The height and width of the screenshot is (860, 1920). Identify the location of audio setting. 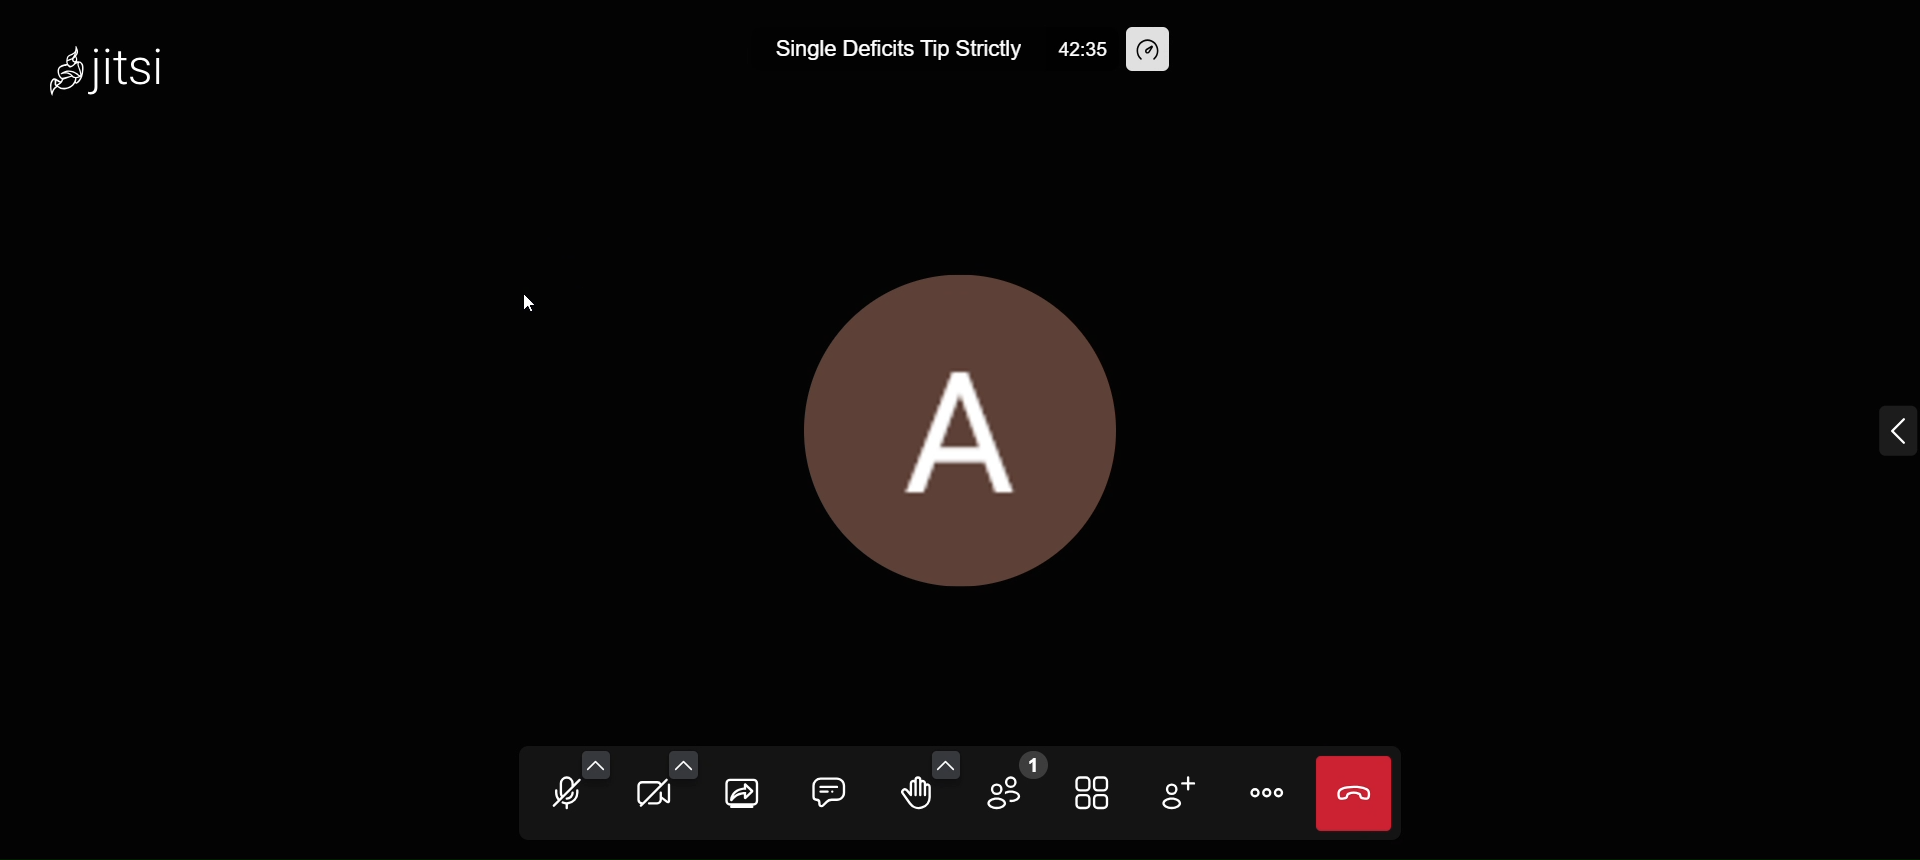
(599, 764).